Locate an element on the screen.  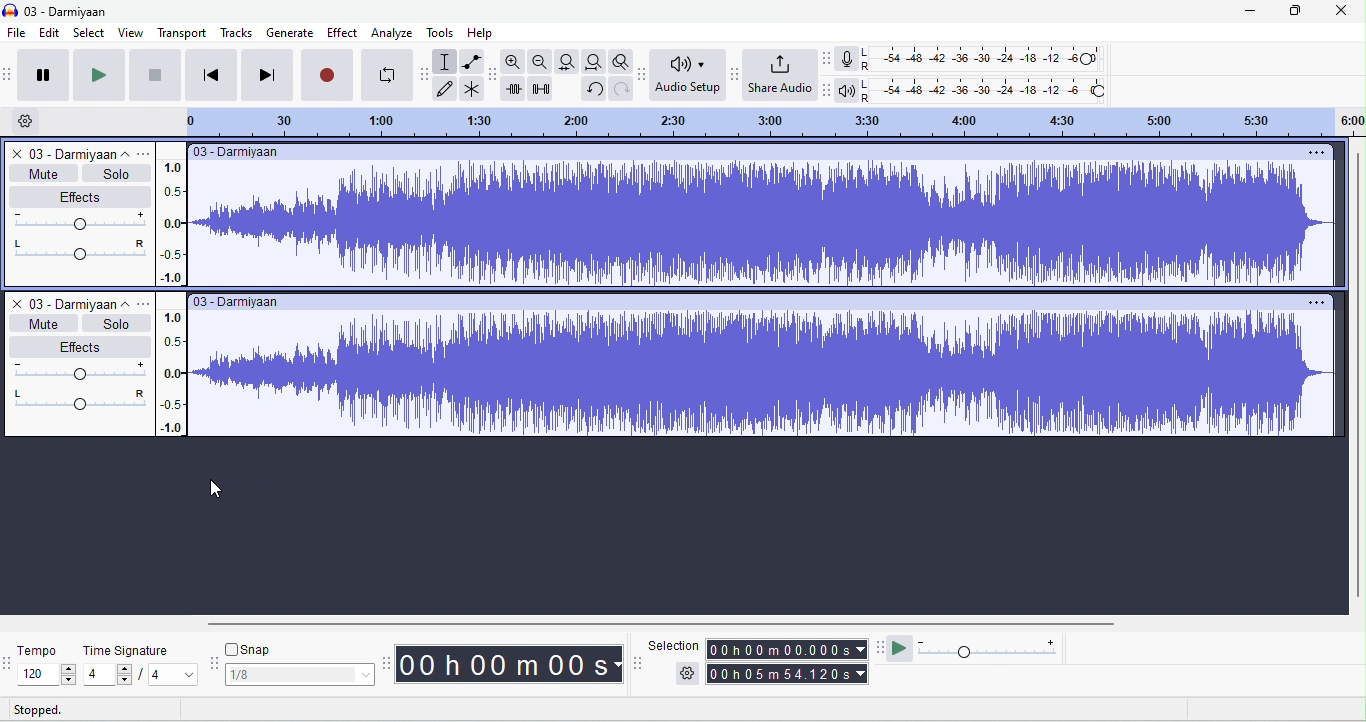
volume is located at coordinates (78, 370).